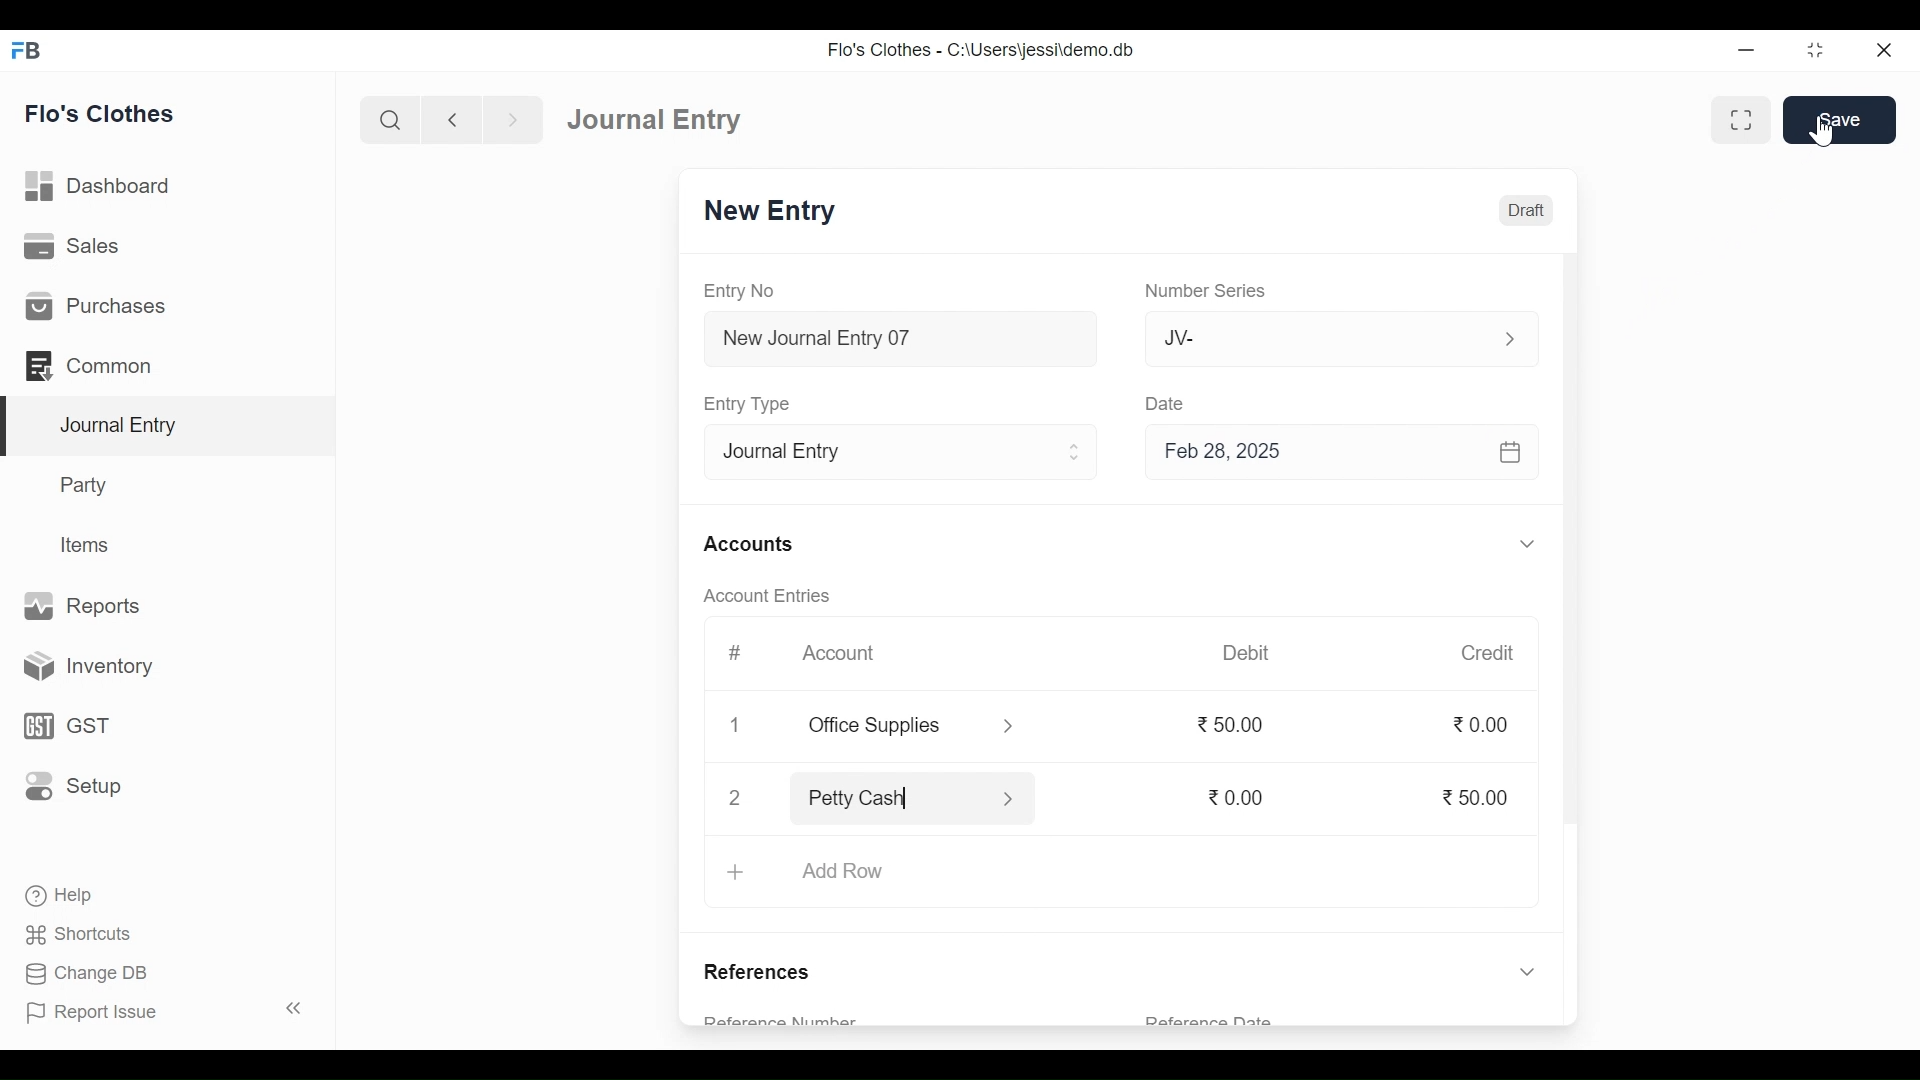 The width and height of the screenshot is (1920, 1080). What do you see at coordinates (902, 342) in the screenshot?
I see `New Journal Entry 07` at bounding box center [902, 342].